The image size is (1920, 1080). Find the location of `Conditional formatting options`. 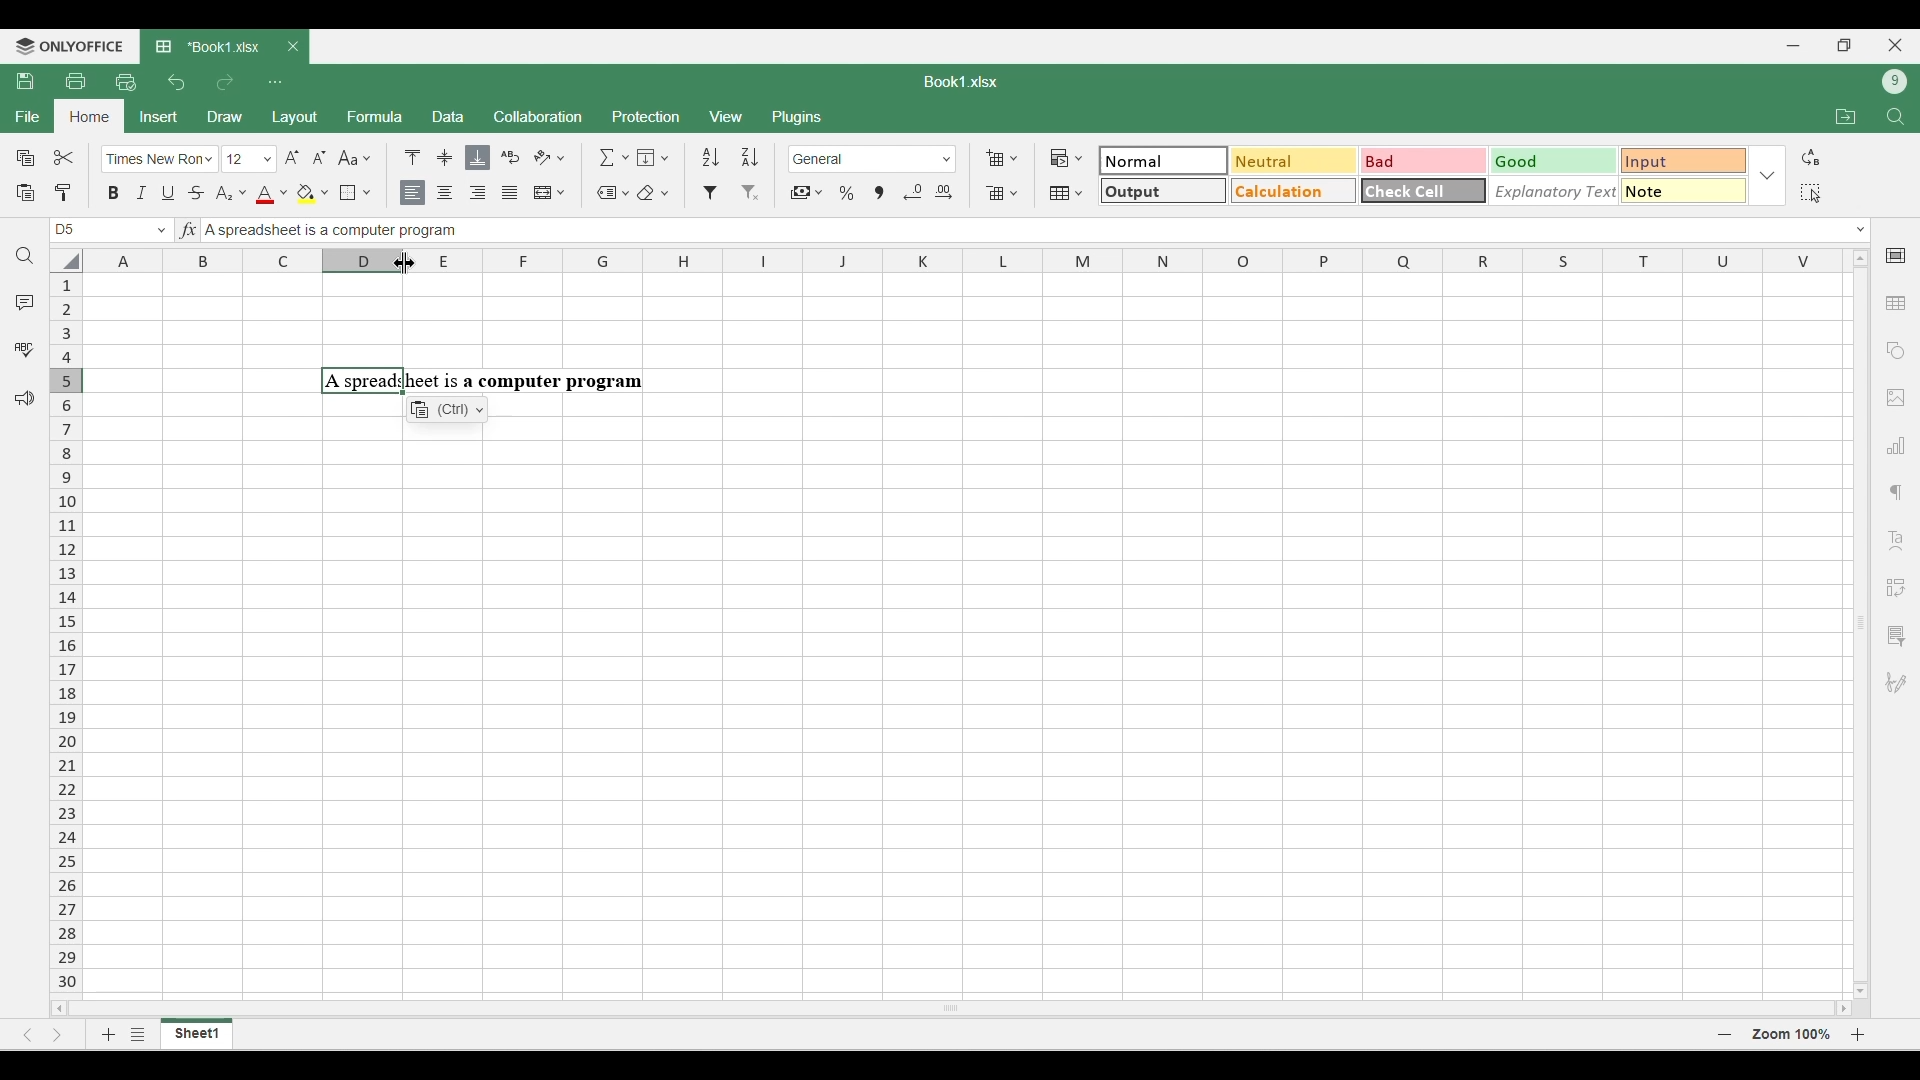

Conditional formatting options is located at coordinates (1067, 158).